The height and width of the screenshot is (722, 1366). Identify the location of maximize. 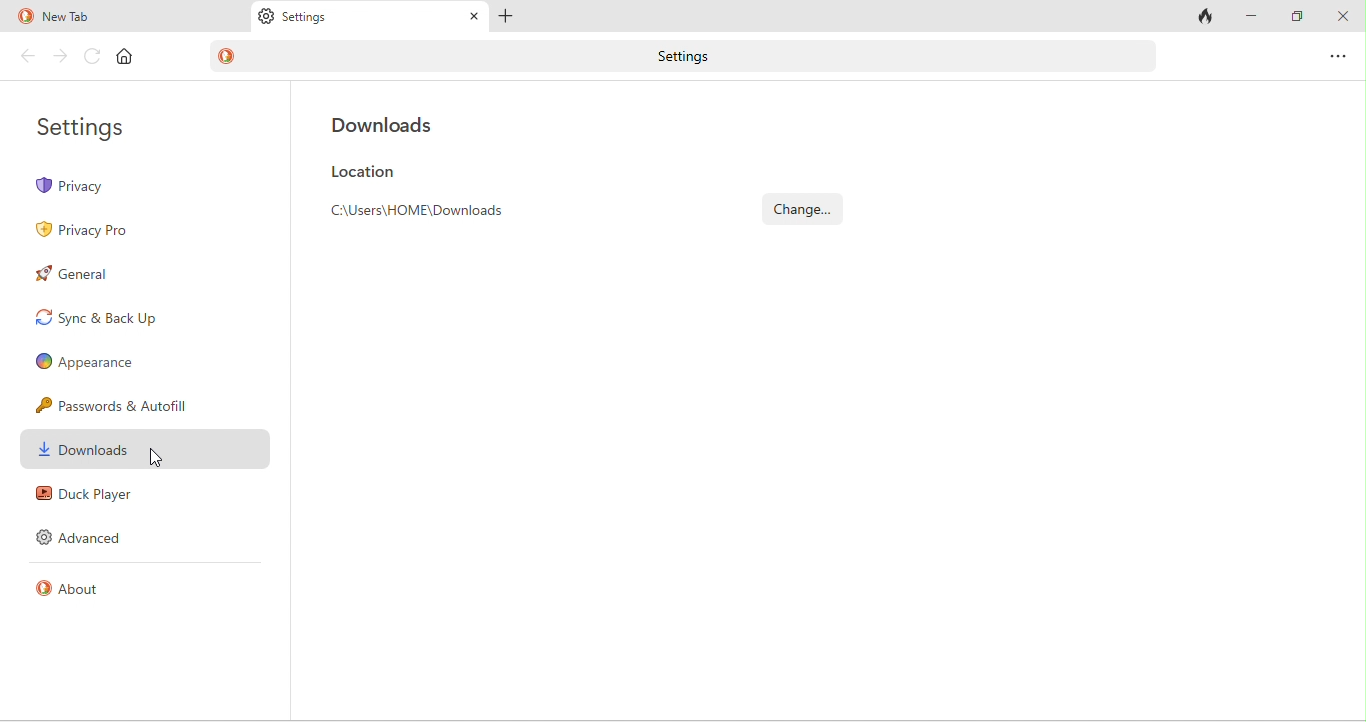
(1301, 17).